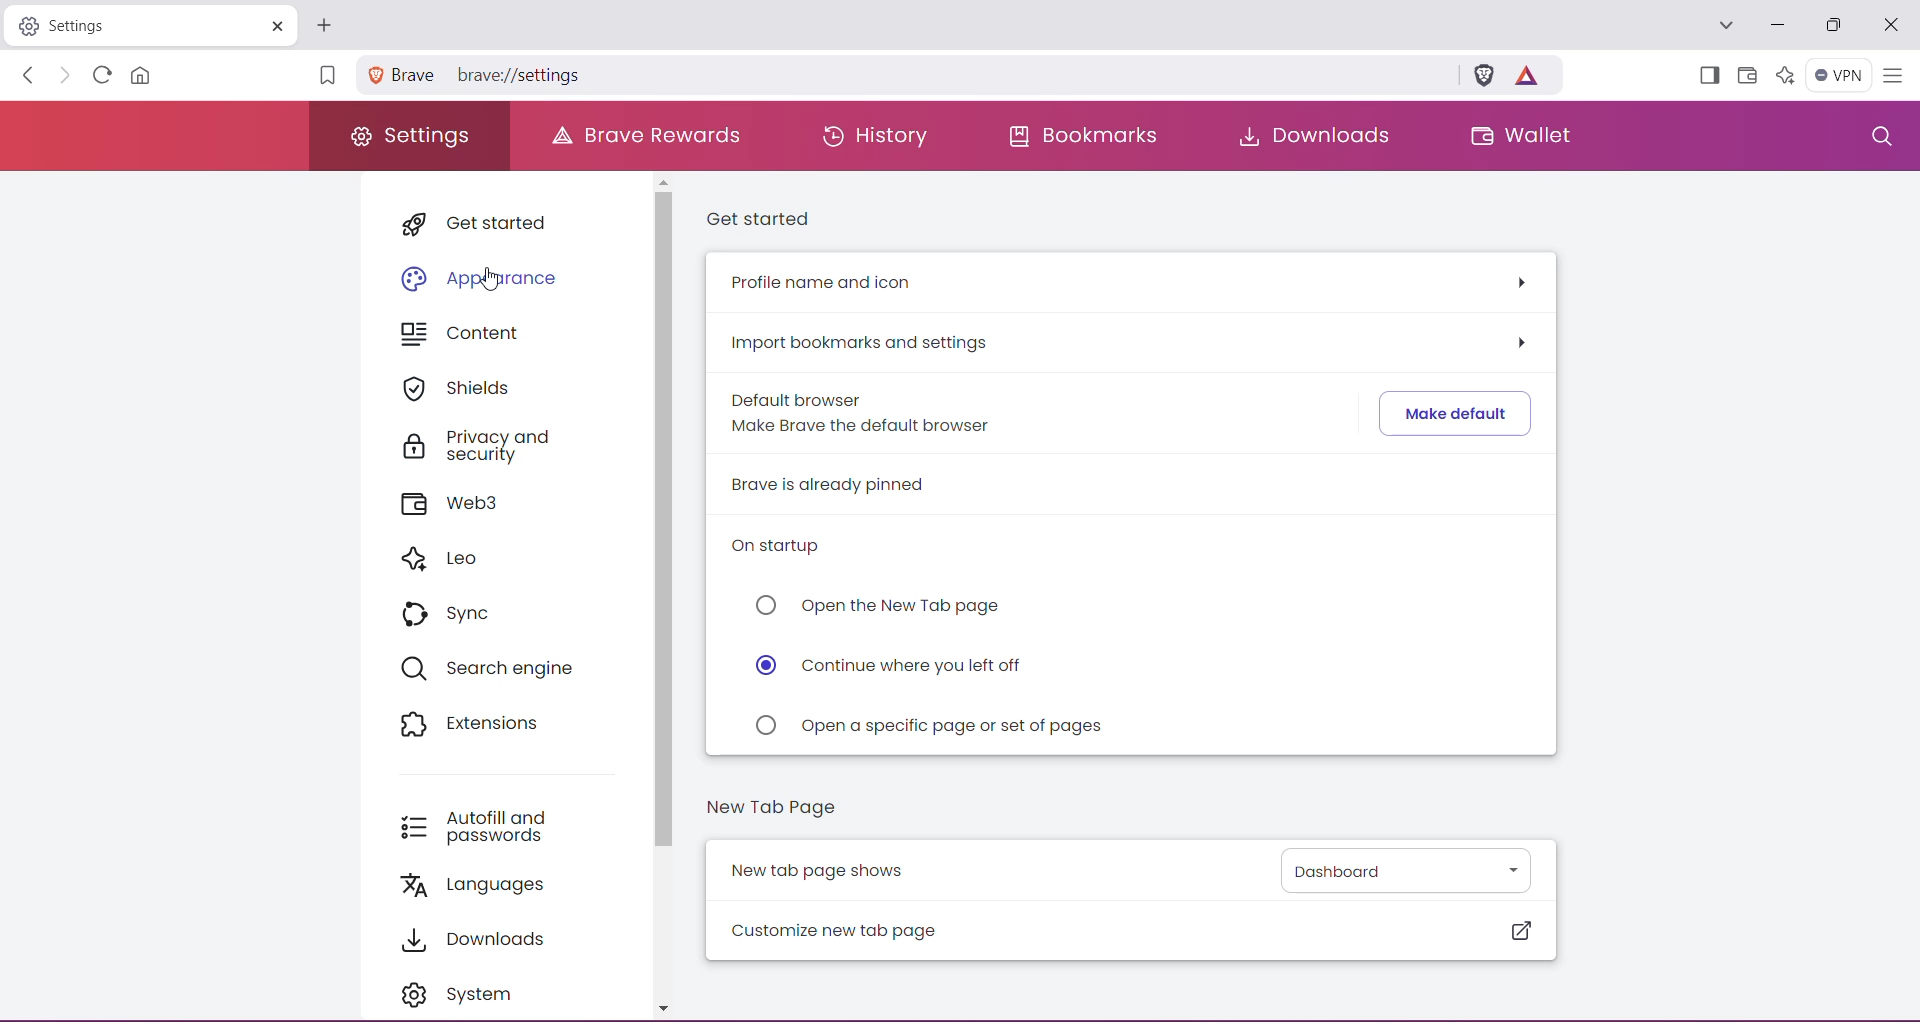  Describe the element at coordinates (451, 505) in the screenshot. I see `Web3` at that location.